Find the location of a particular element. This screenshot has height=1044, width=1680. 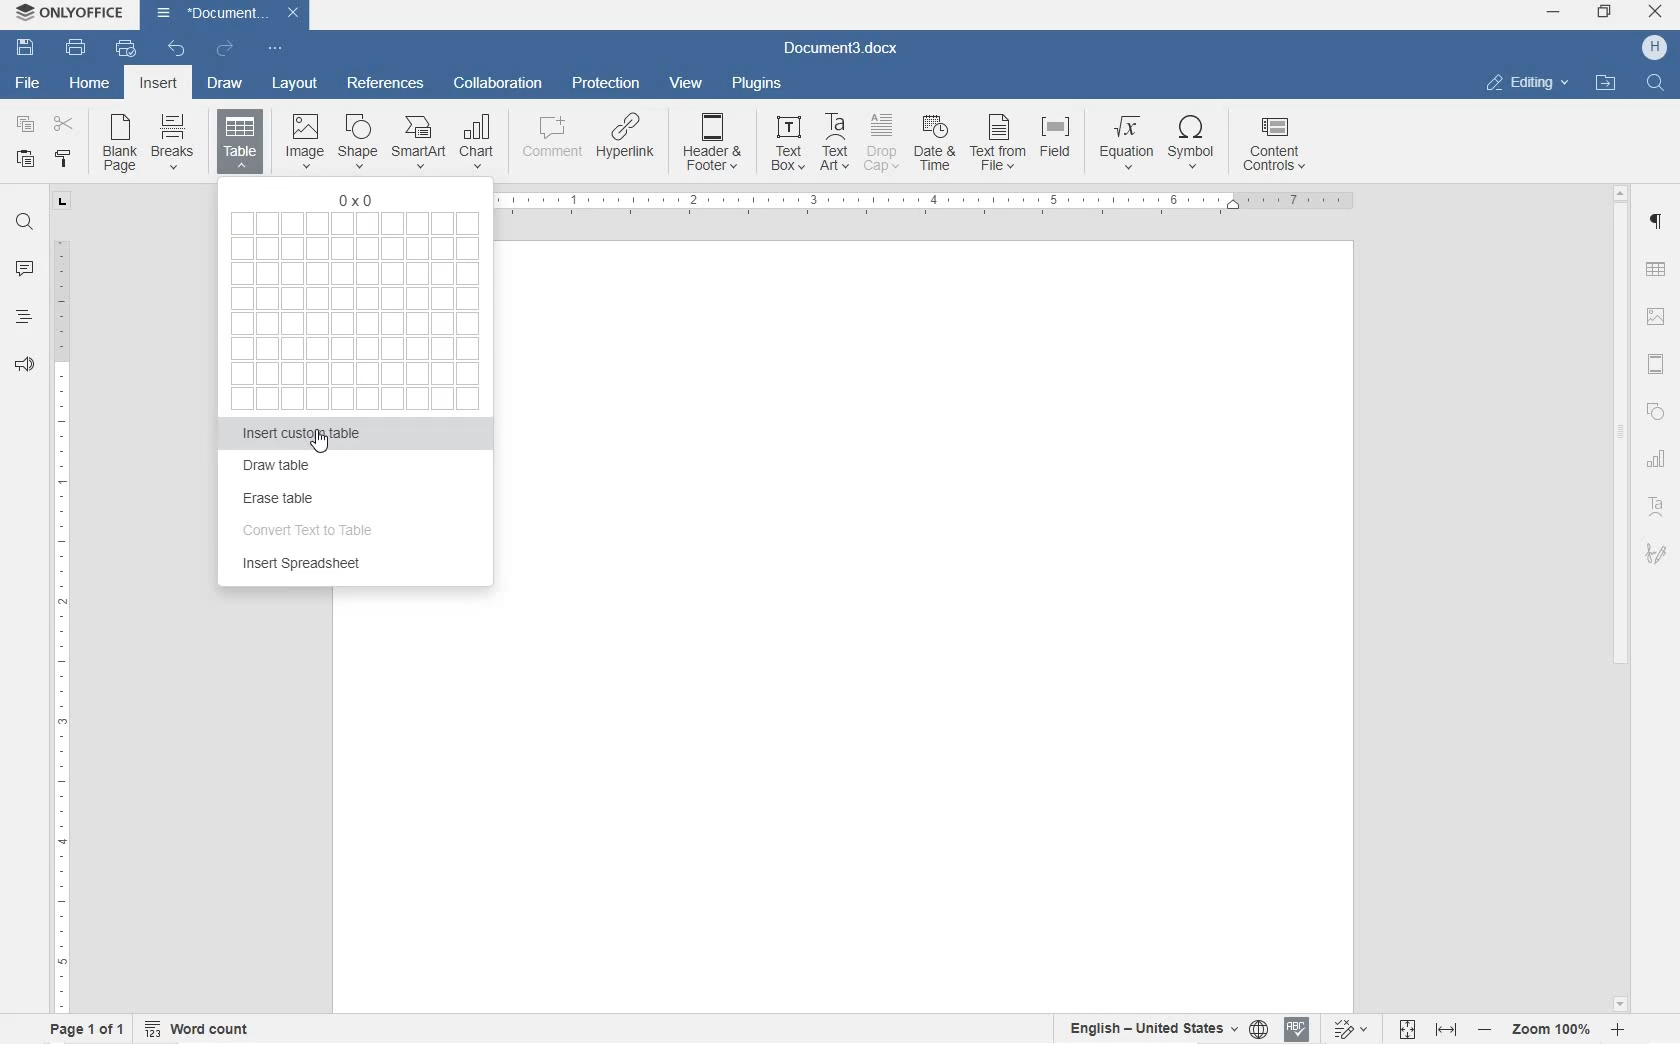

editing is located at coordinates (1528, 82).